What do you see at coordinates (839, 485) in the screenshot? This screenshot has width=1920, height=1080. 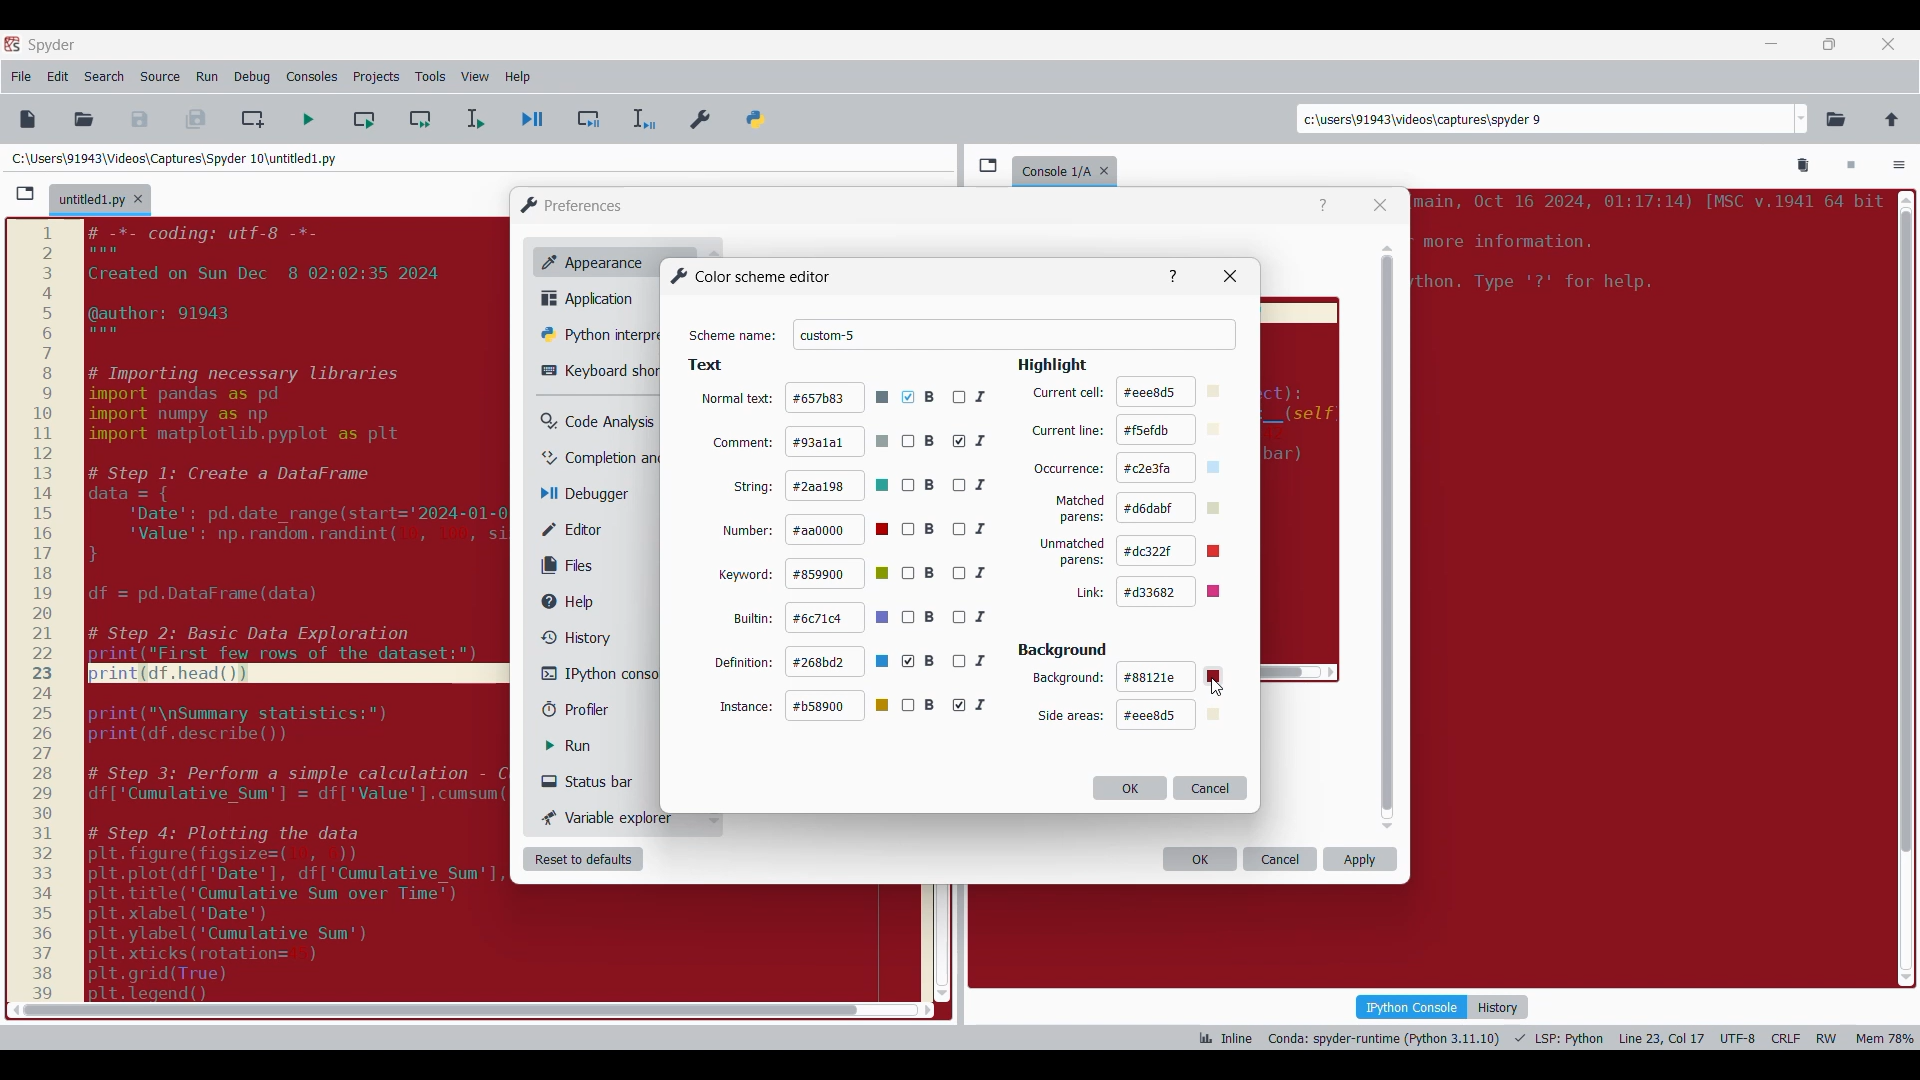 I see `#2aa198` at bounding box center [839, 485].